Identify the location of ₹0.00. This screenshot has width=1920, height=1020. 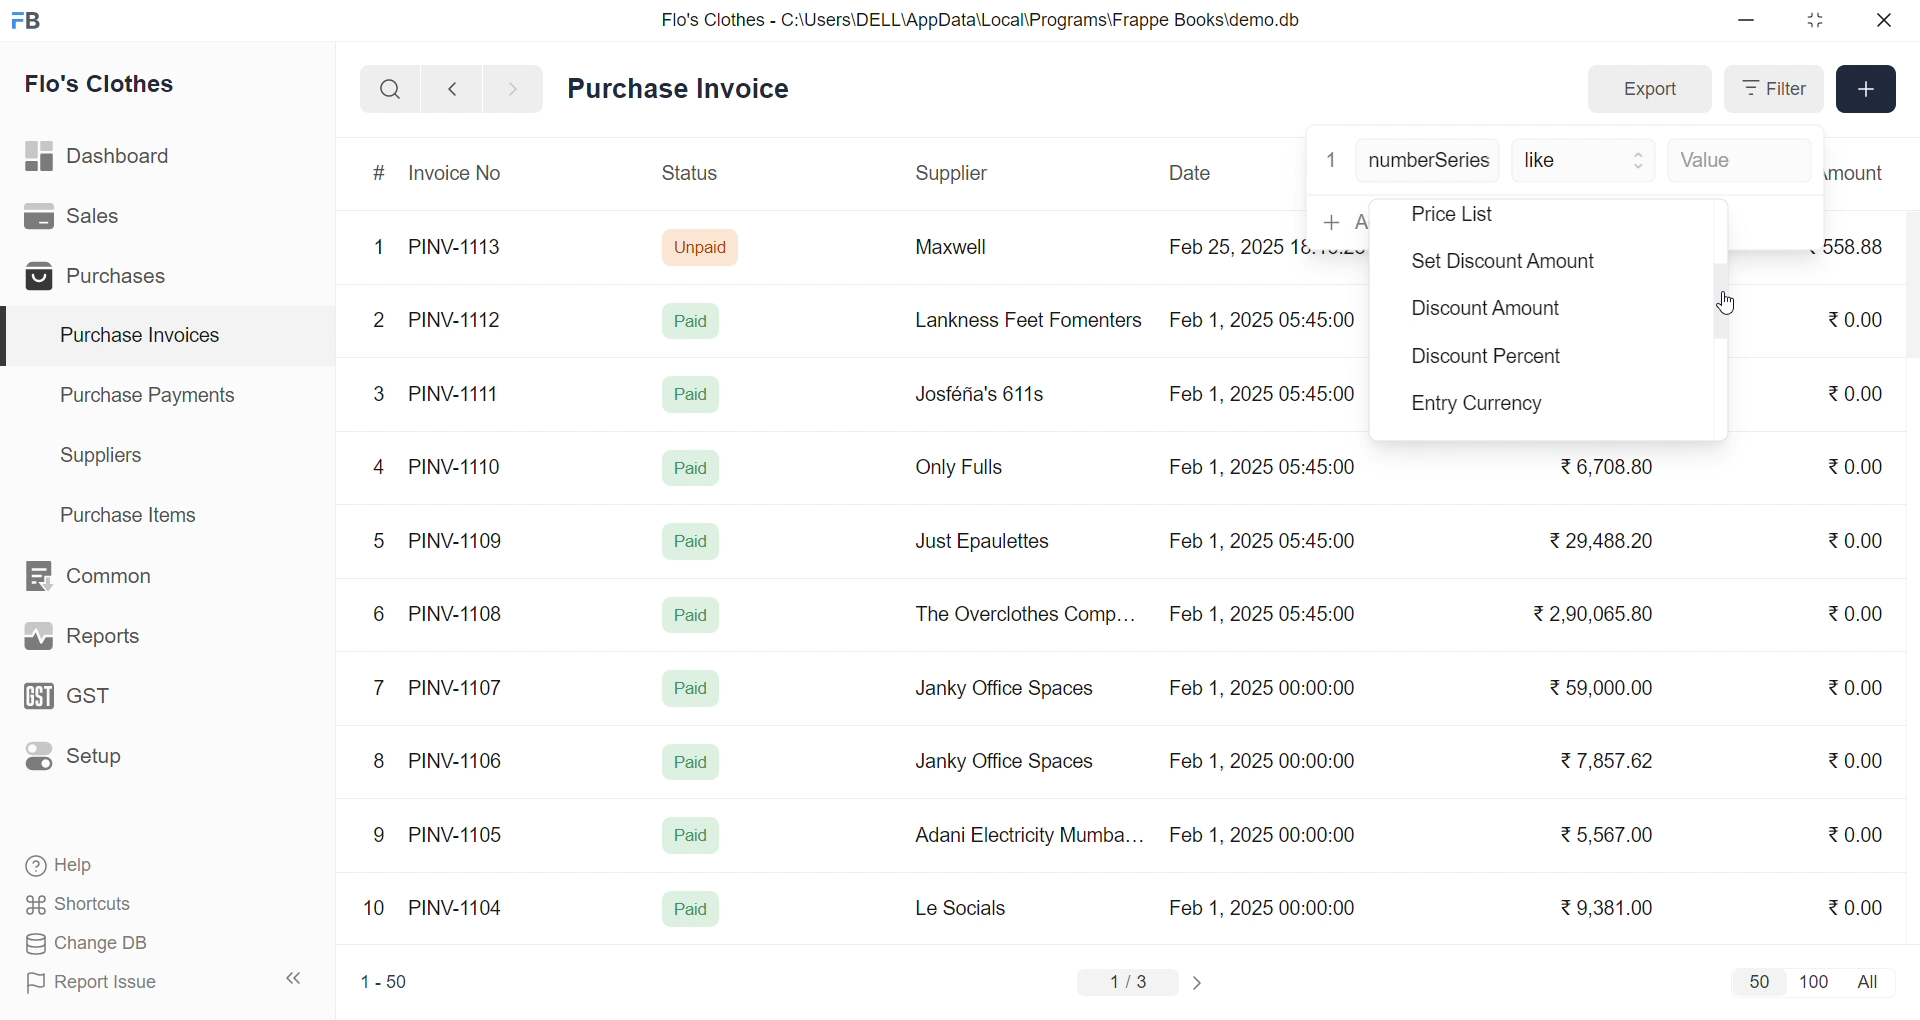
(1856, 833).